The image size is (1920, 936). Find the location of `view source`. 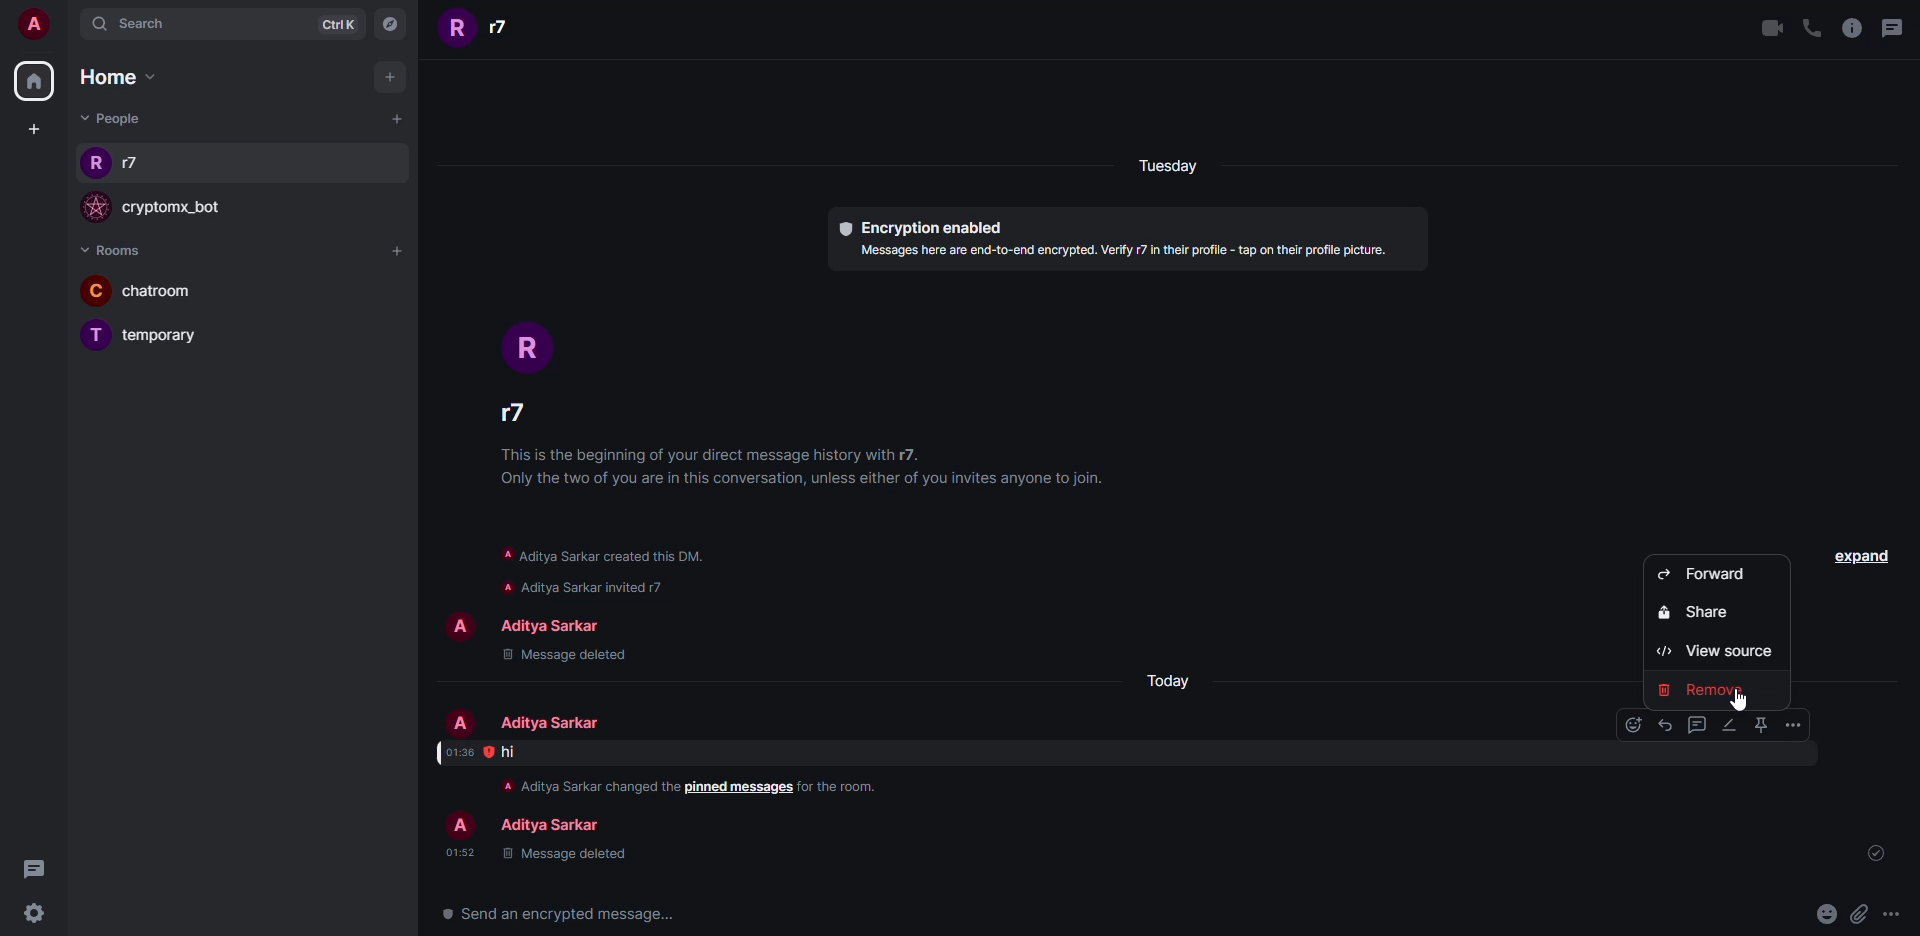

view source is located at coordinates (1713, 651).